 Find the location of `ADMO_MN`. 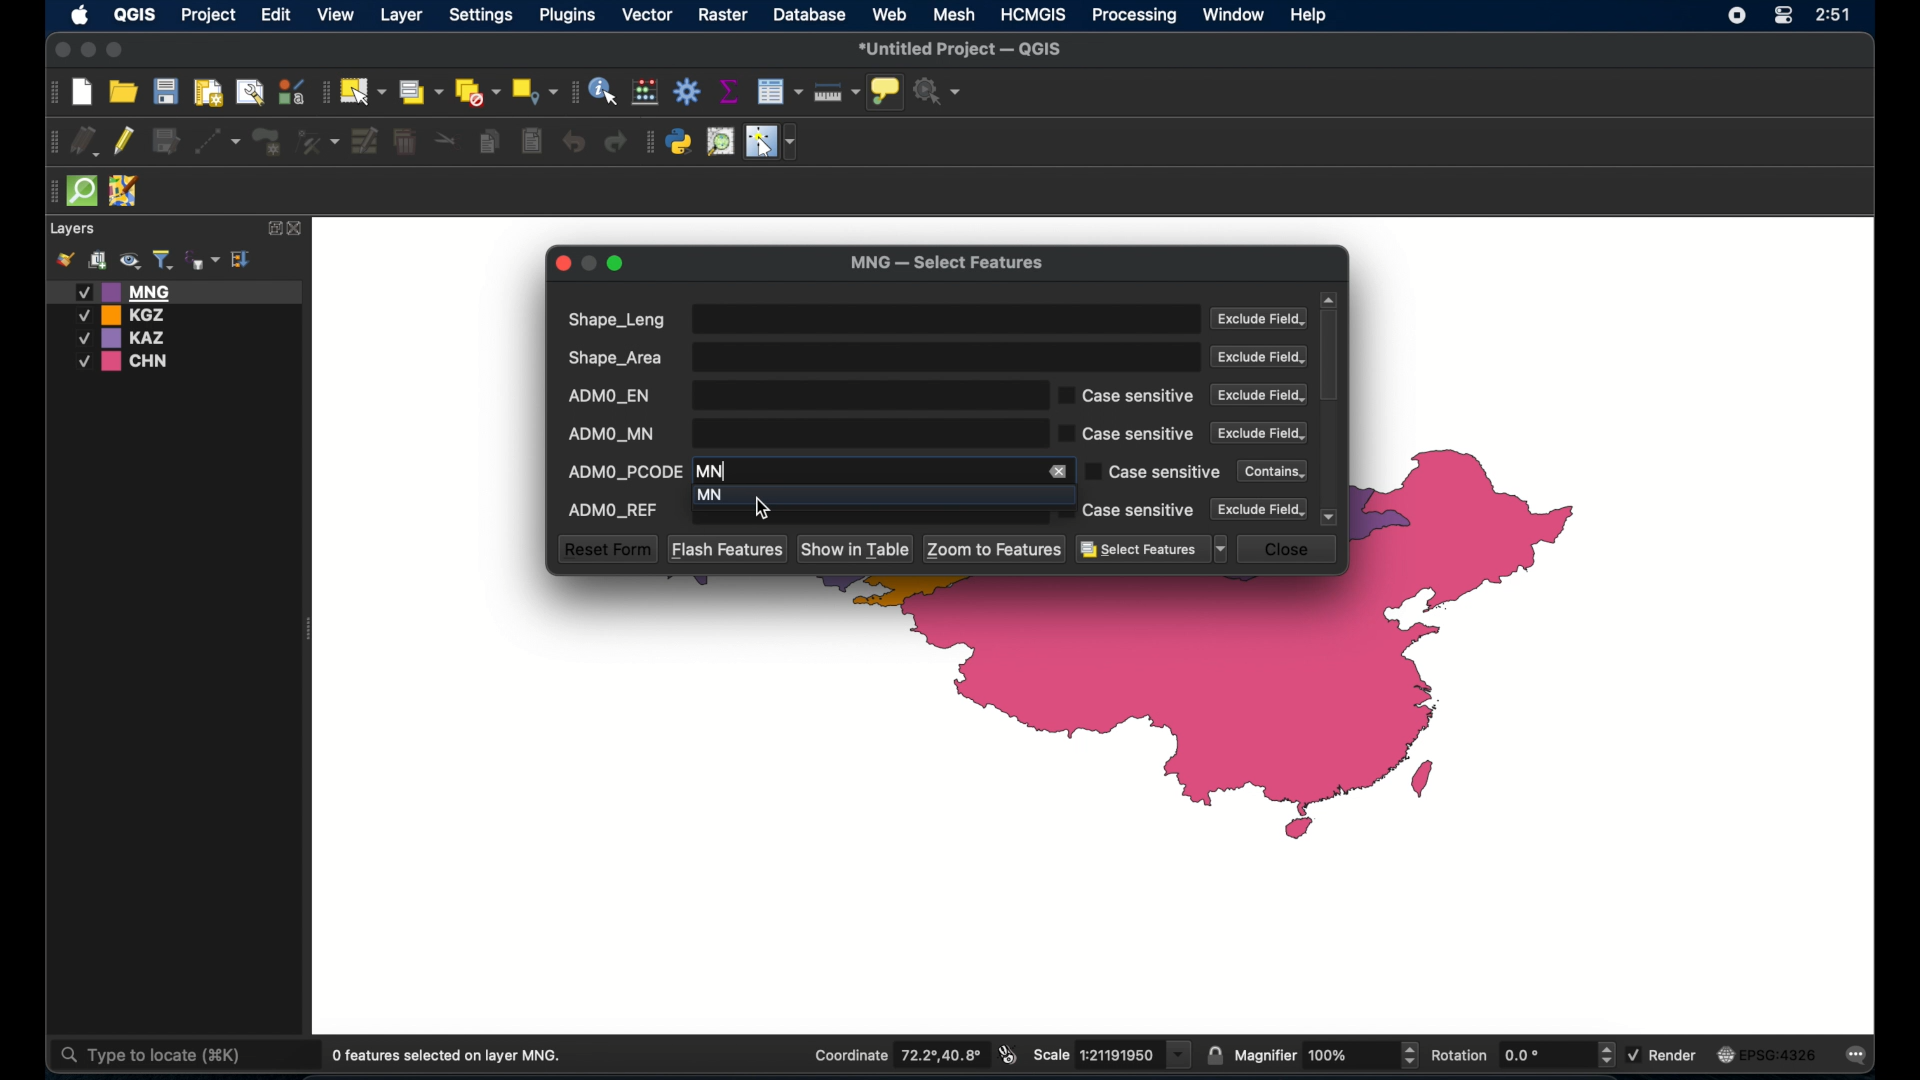

ADMO_MN is located at coordinates (799, 433).